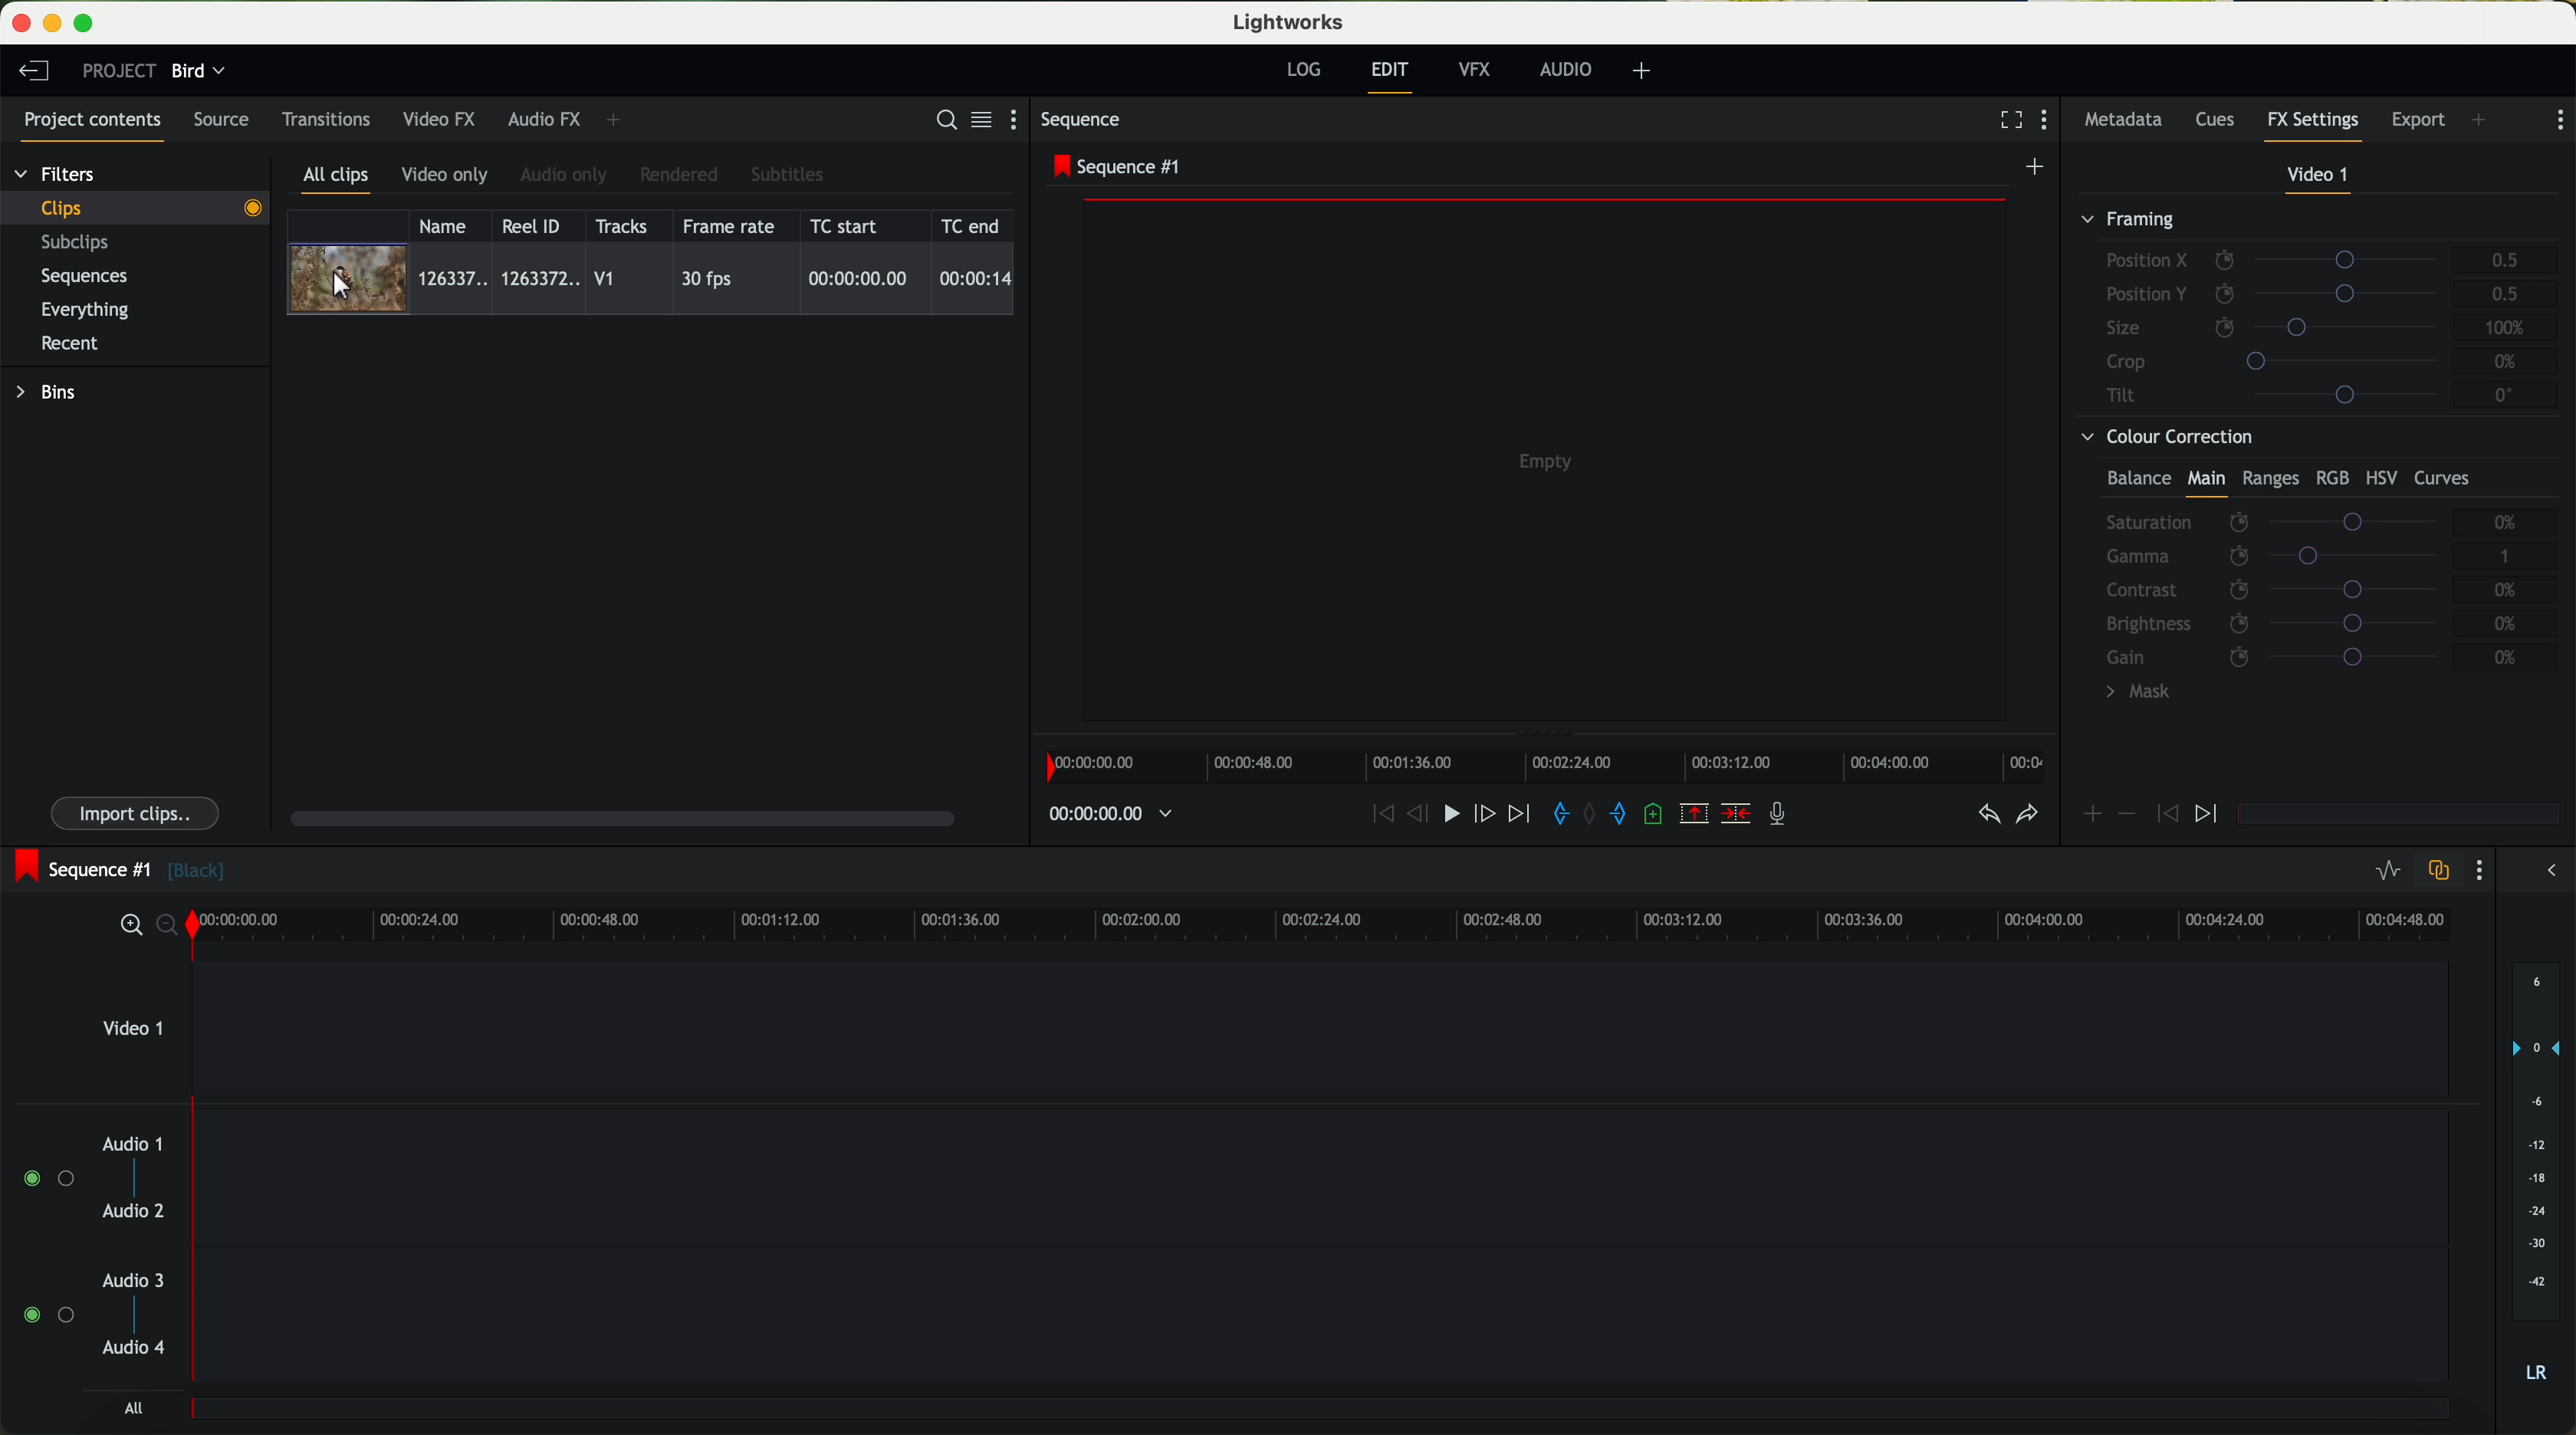 The width and height of the screenshot is (2576, 1435). I want to click on toggle between list and title view, so click(979, 119).